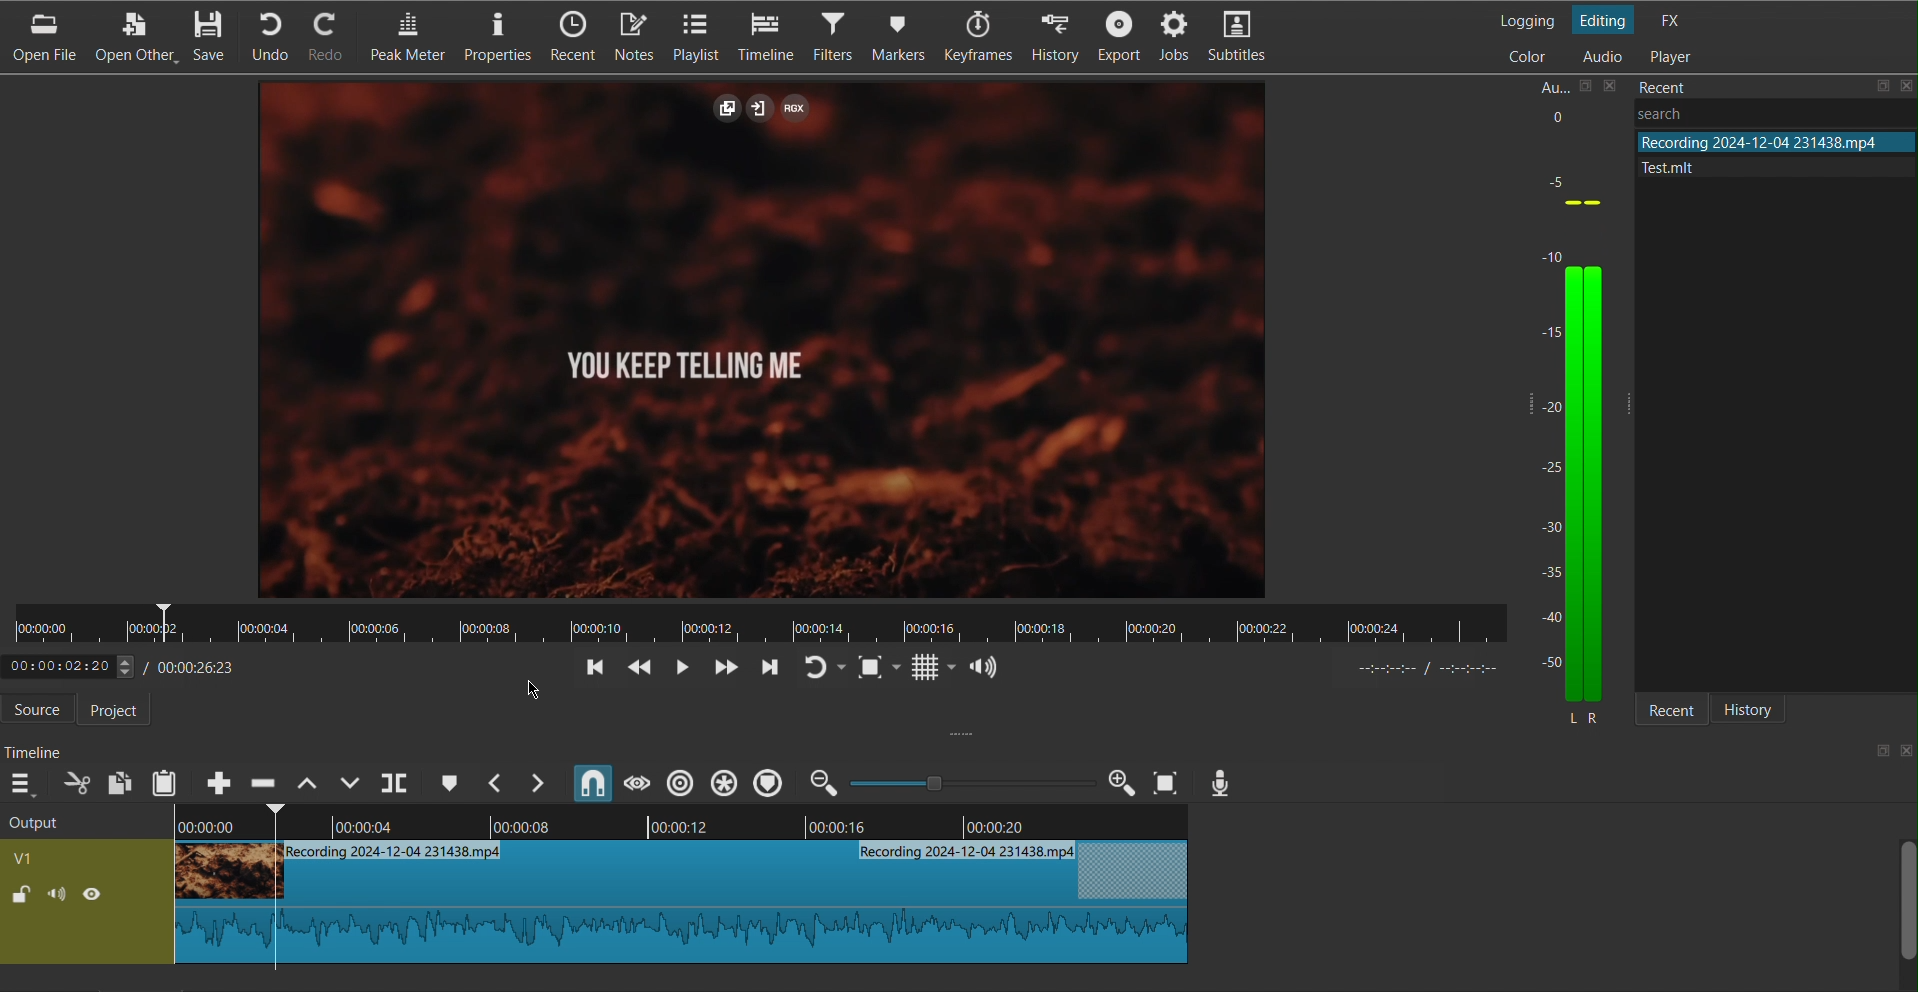 The height and width of the screenshot is (992, 1918). I want to click on Copy, so click(120, 781).